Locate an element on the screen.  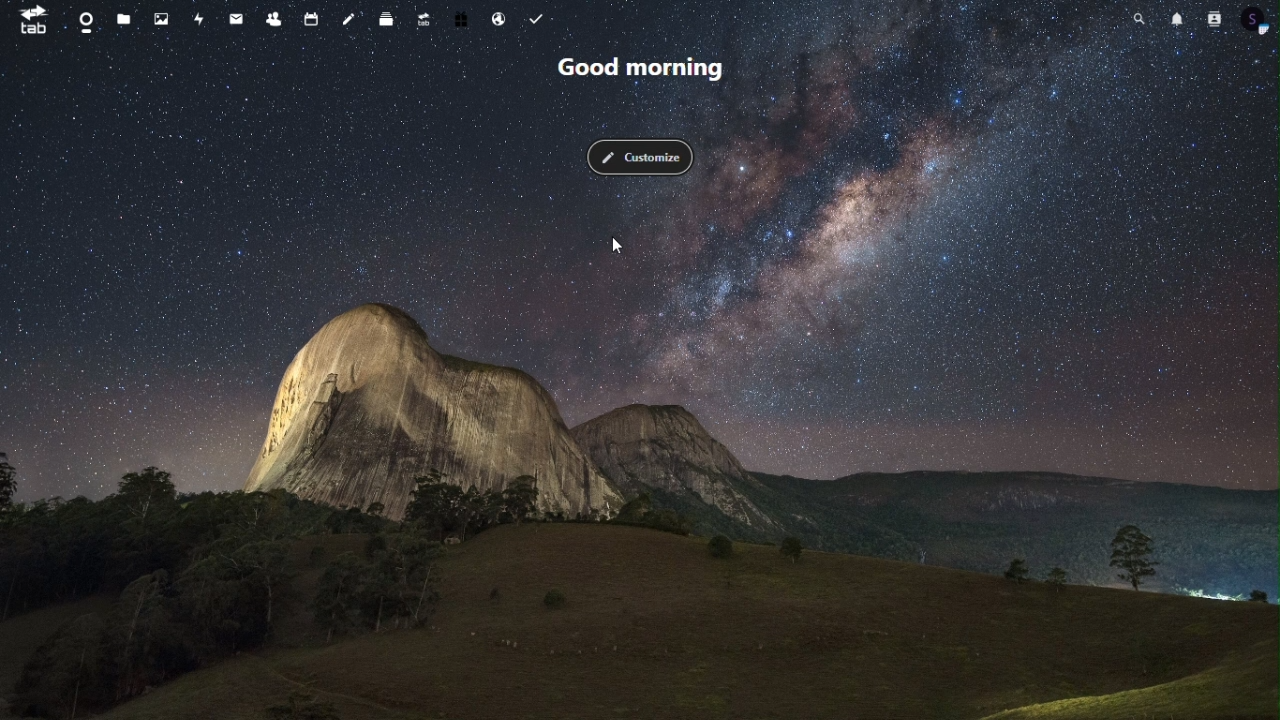
mouse pointer is located at coordinates (623, 244).